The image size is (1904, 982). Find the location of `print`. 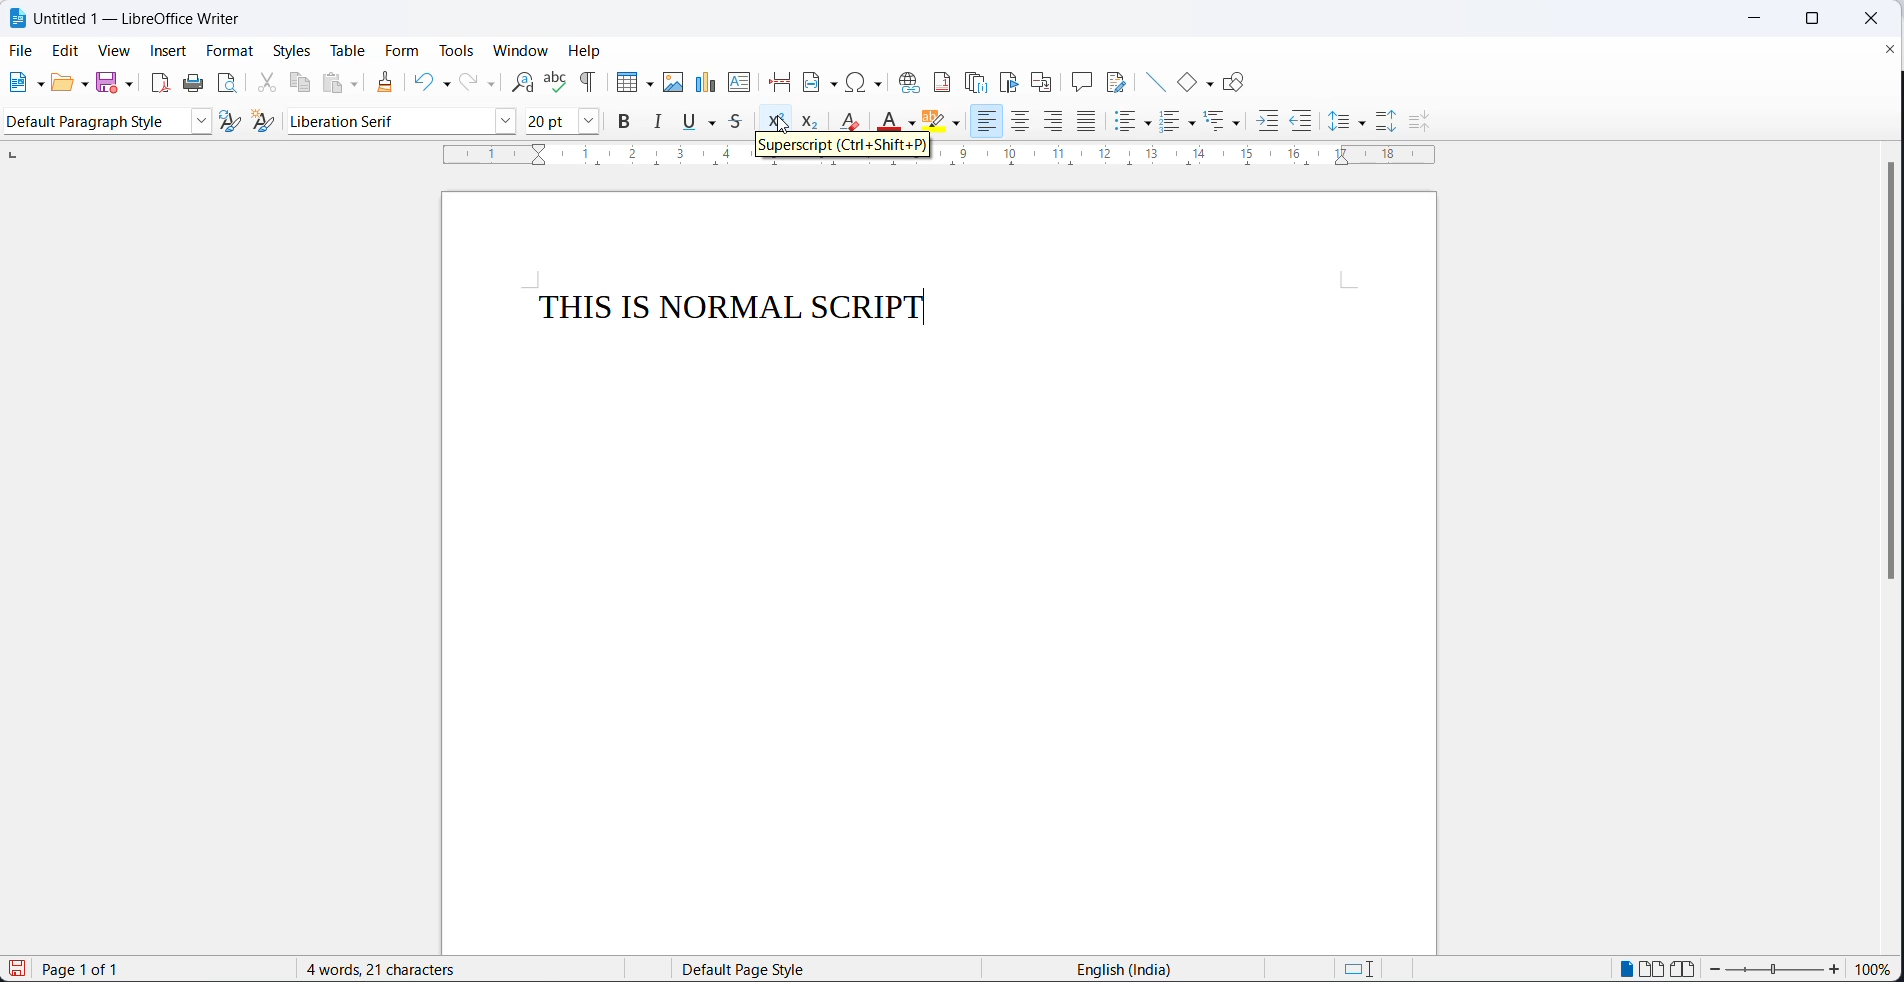

print is located at coordinates (192, 85).